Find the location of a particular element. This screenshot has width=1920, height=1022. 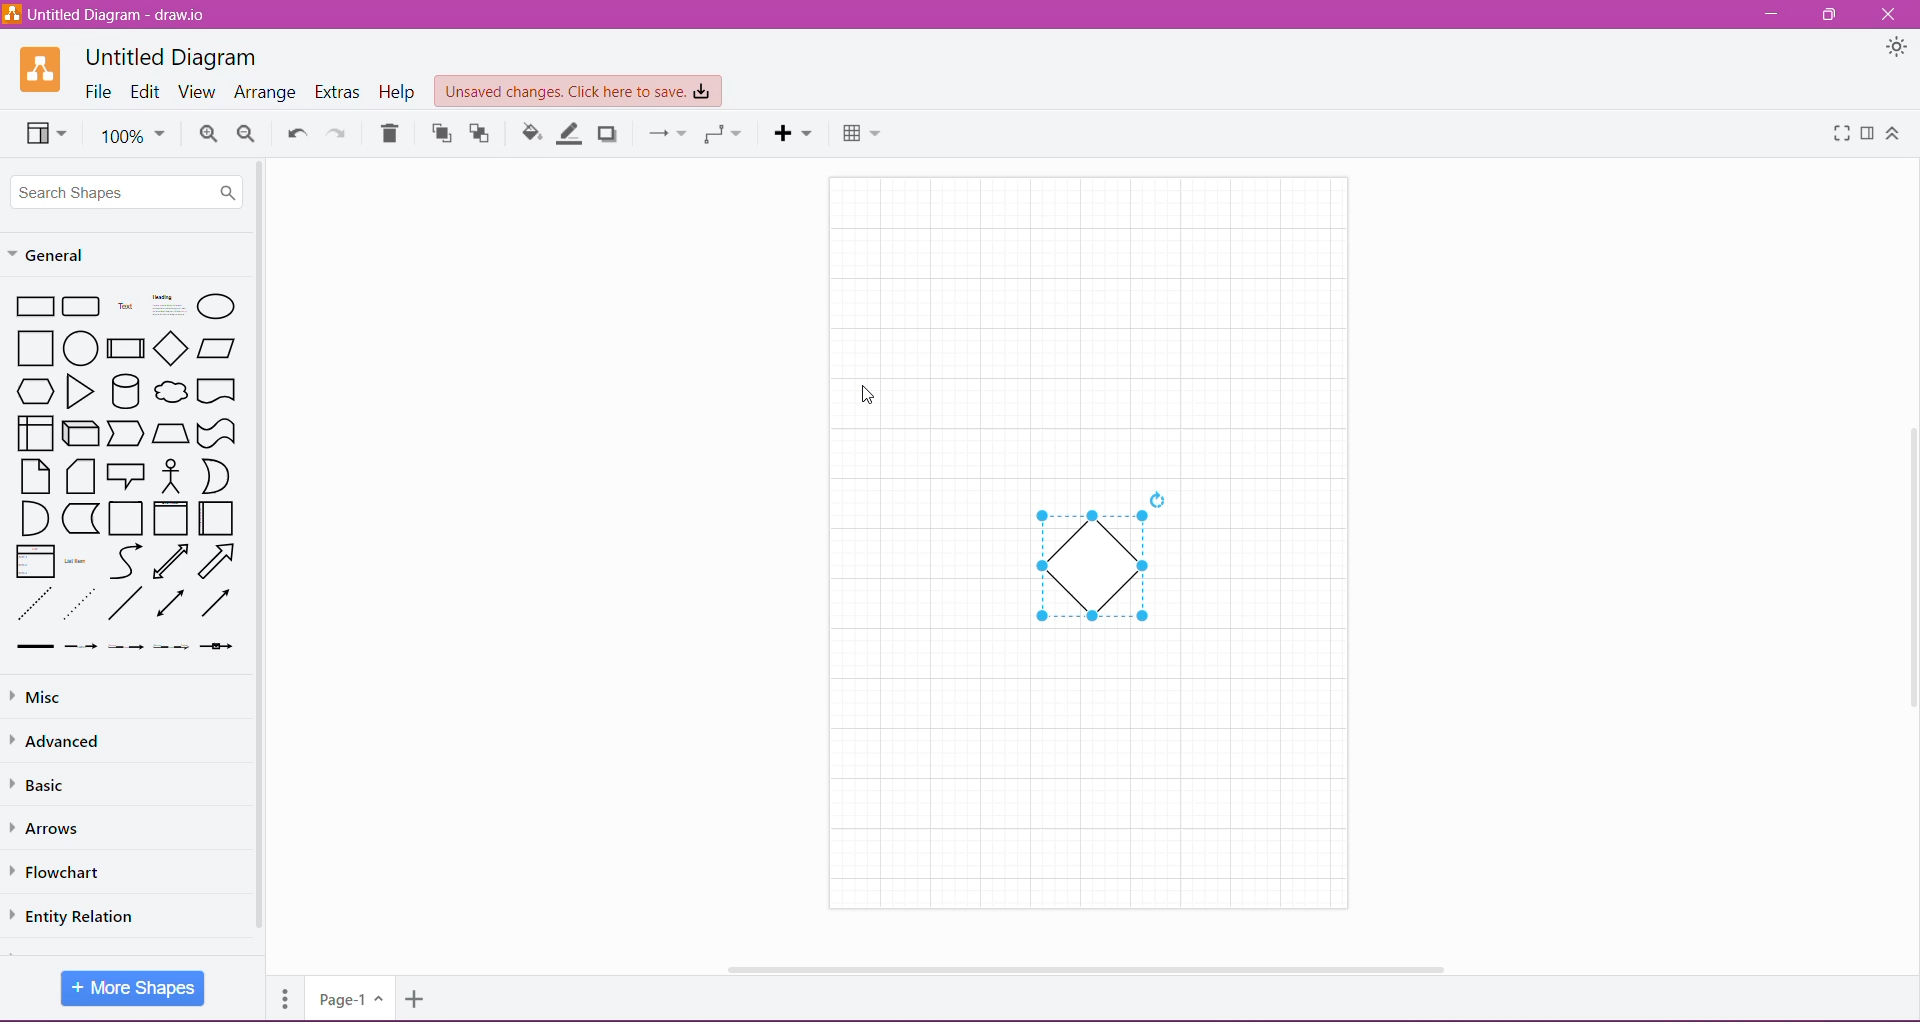

Format is located at coordinates (1868, 134).